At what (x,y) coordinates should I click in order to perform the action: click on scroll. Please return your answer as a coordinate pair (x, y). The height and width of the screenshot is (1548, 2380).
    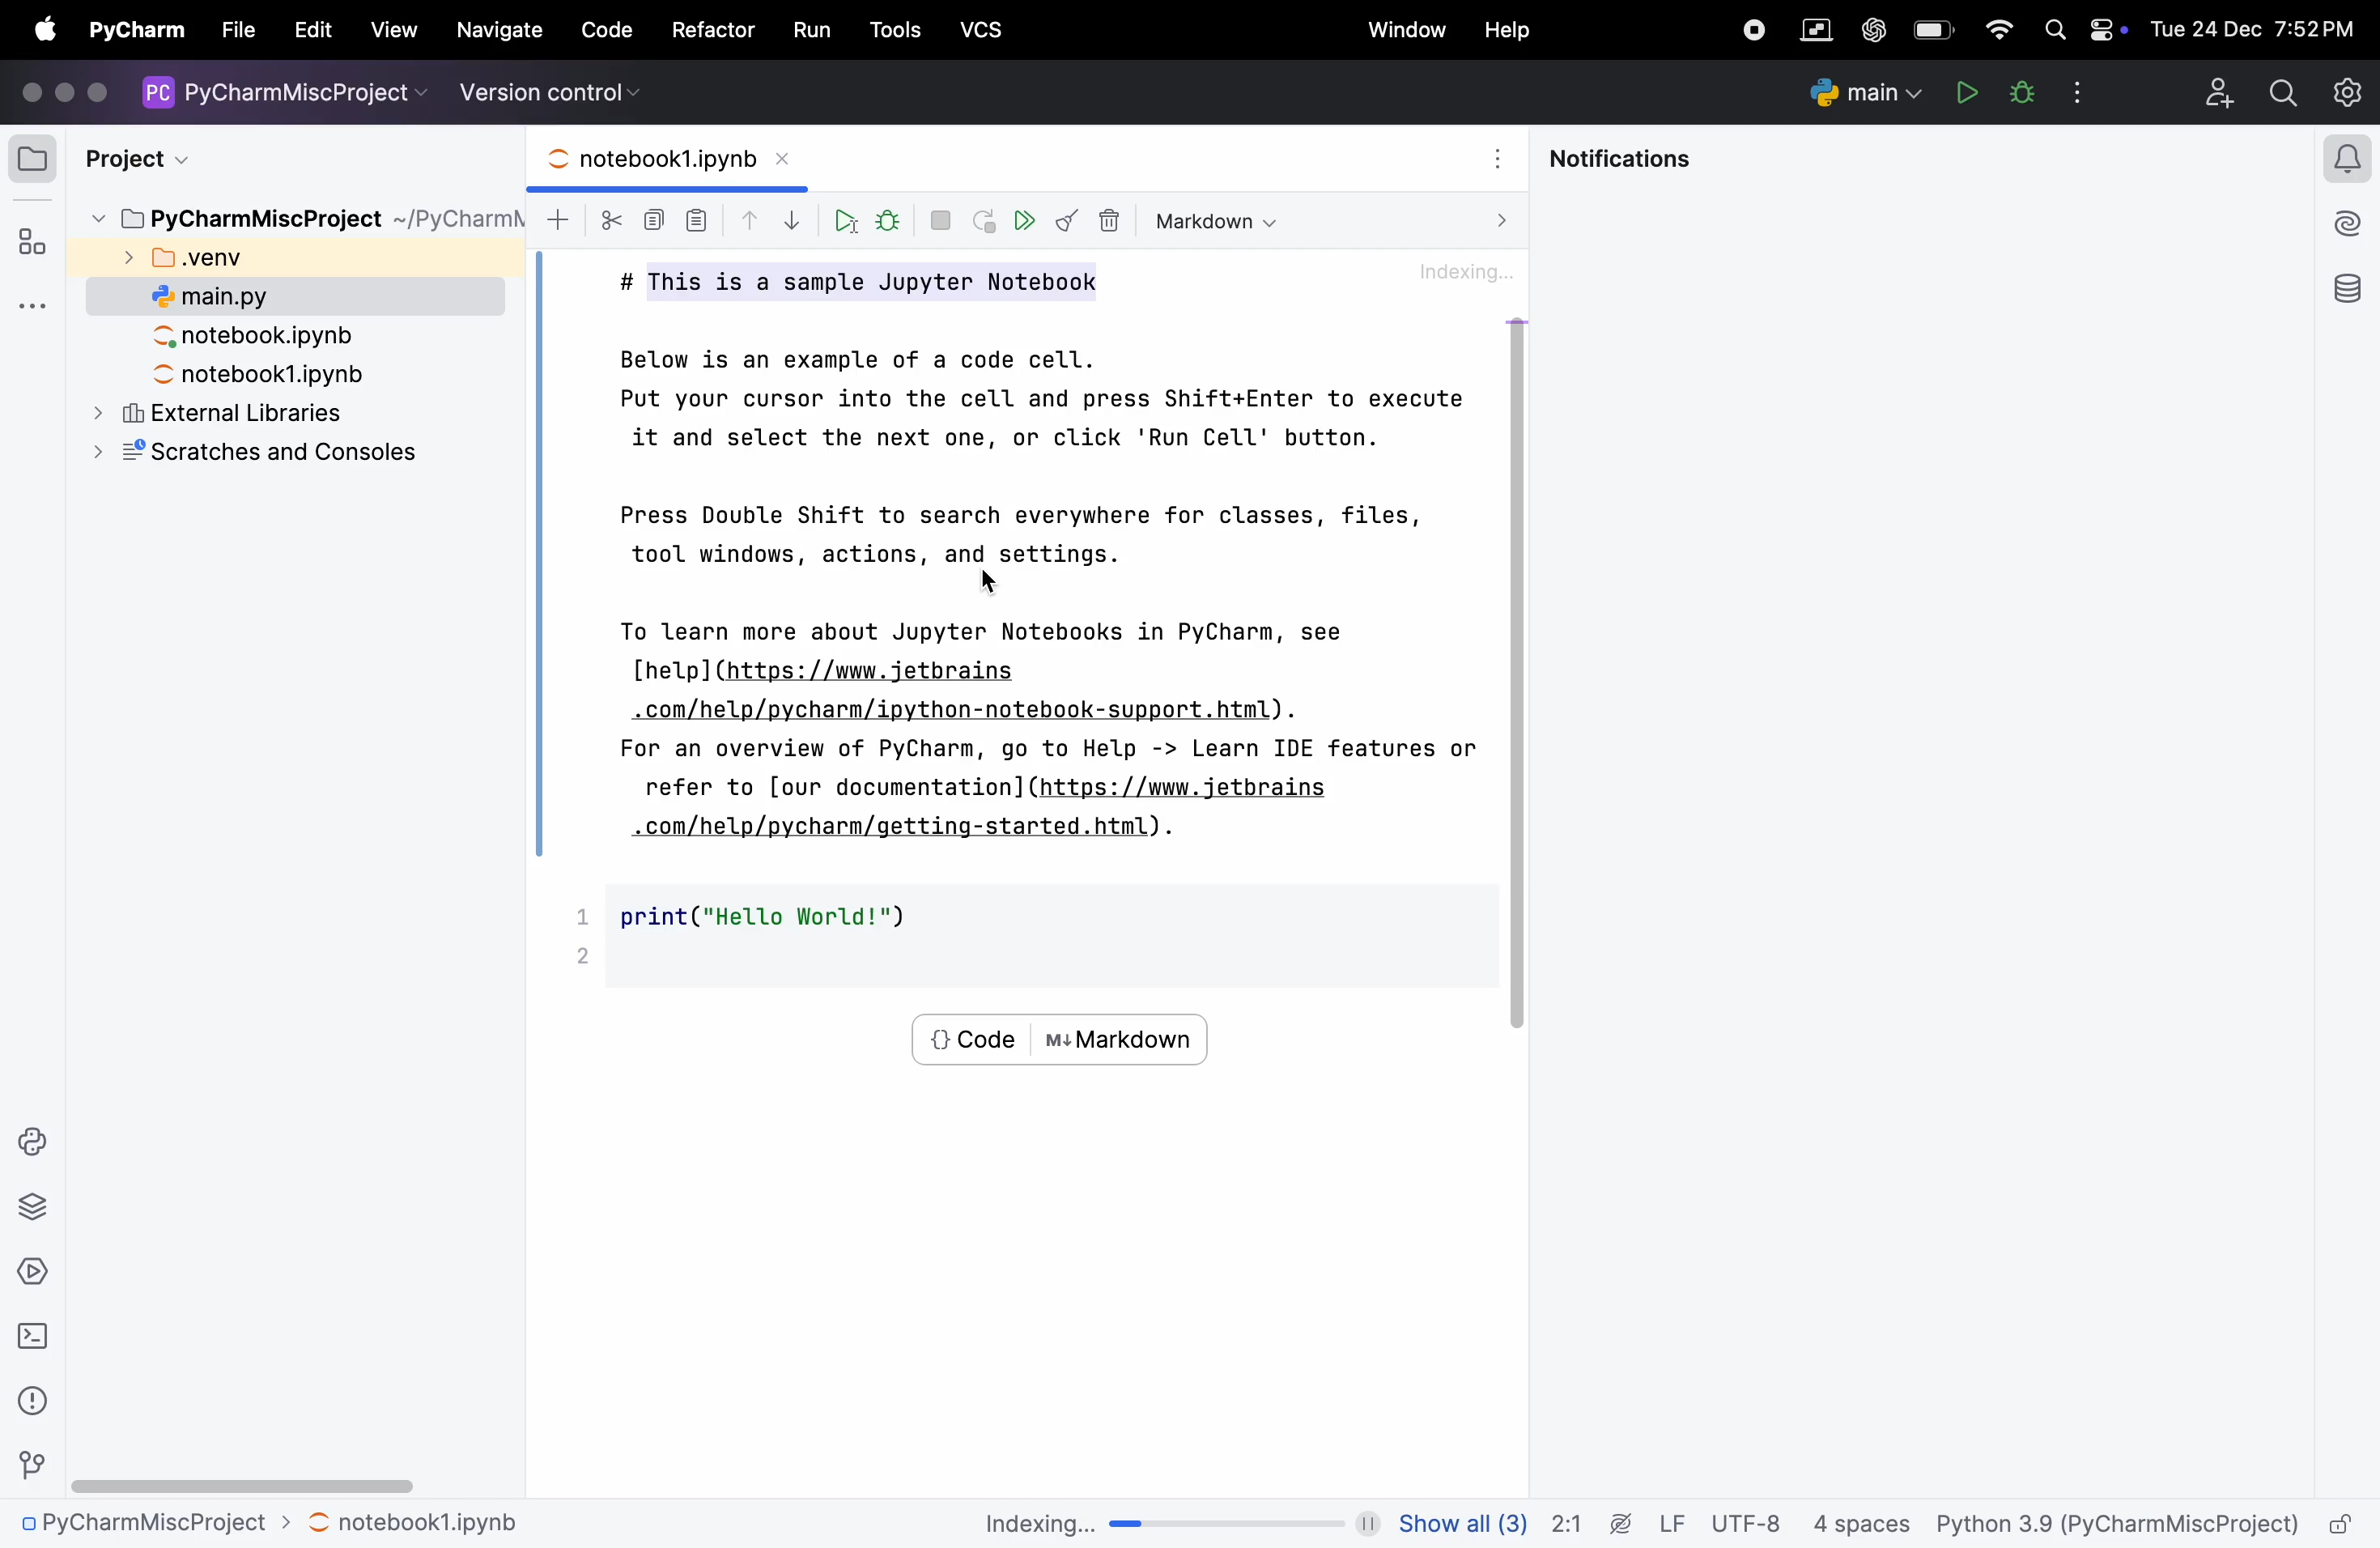
    Looking at the image, I should click on (1518, 666).